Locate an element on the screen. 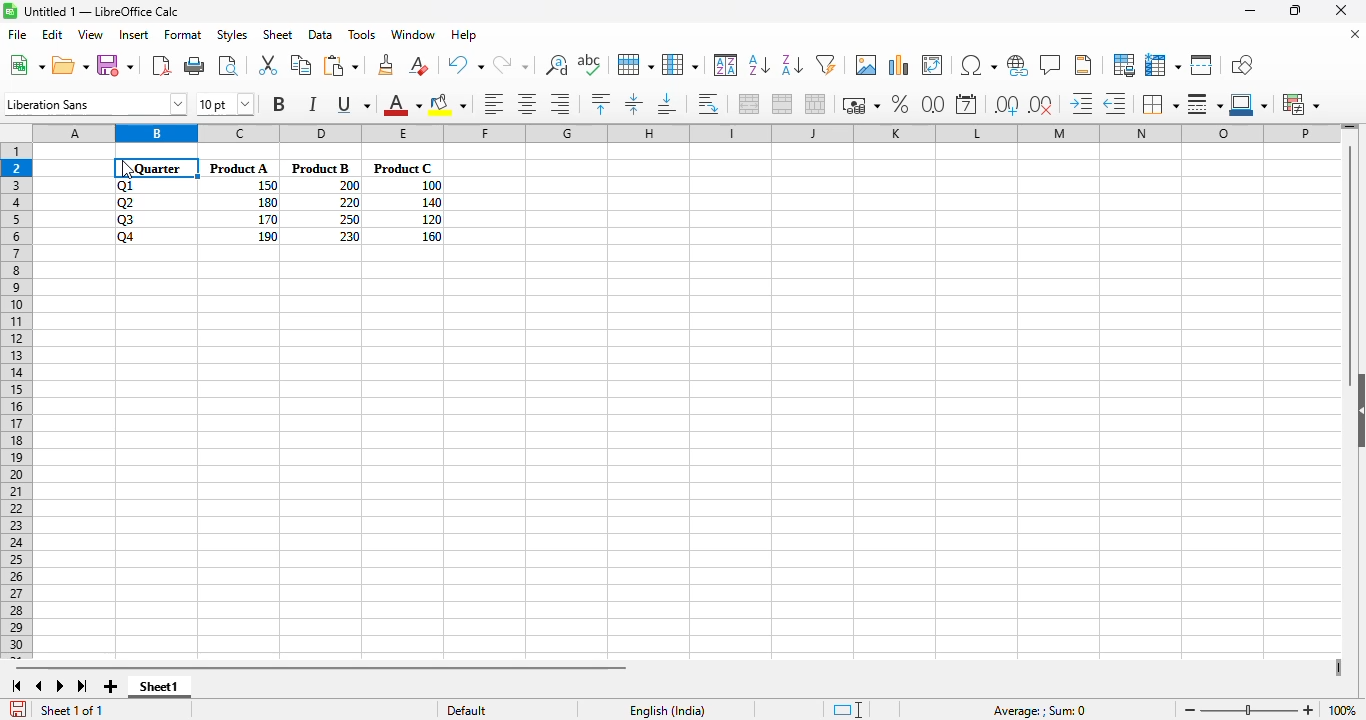 This screenshot has width=1366, height=720. column is located at coordinates (680, 64).